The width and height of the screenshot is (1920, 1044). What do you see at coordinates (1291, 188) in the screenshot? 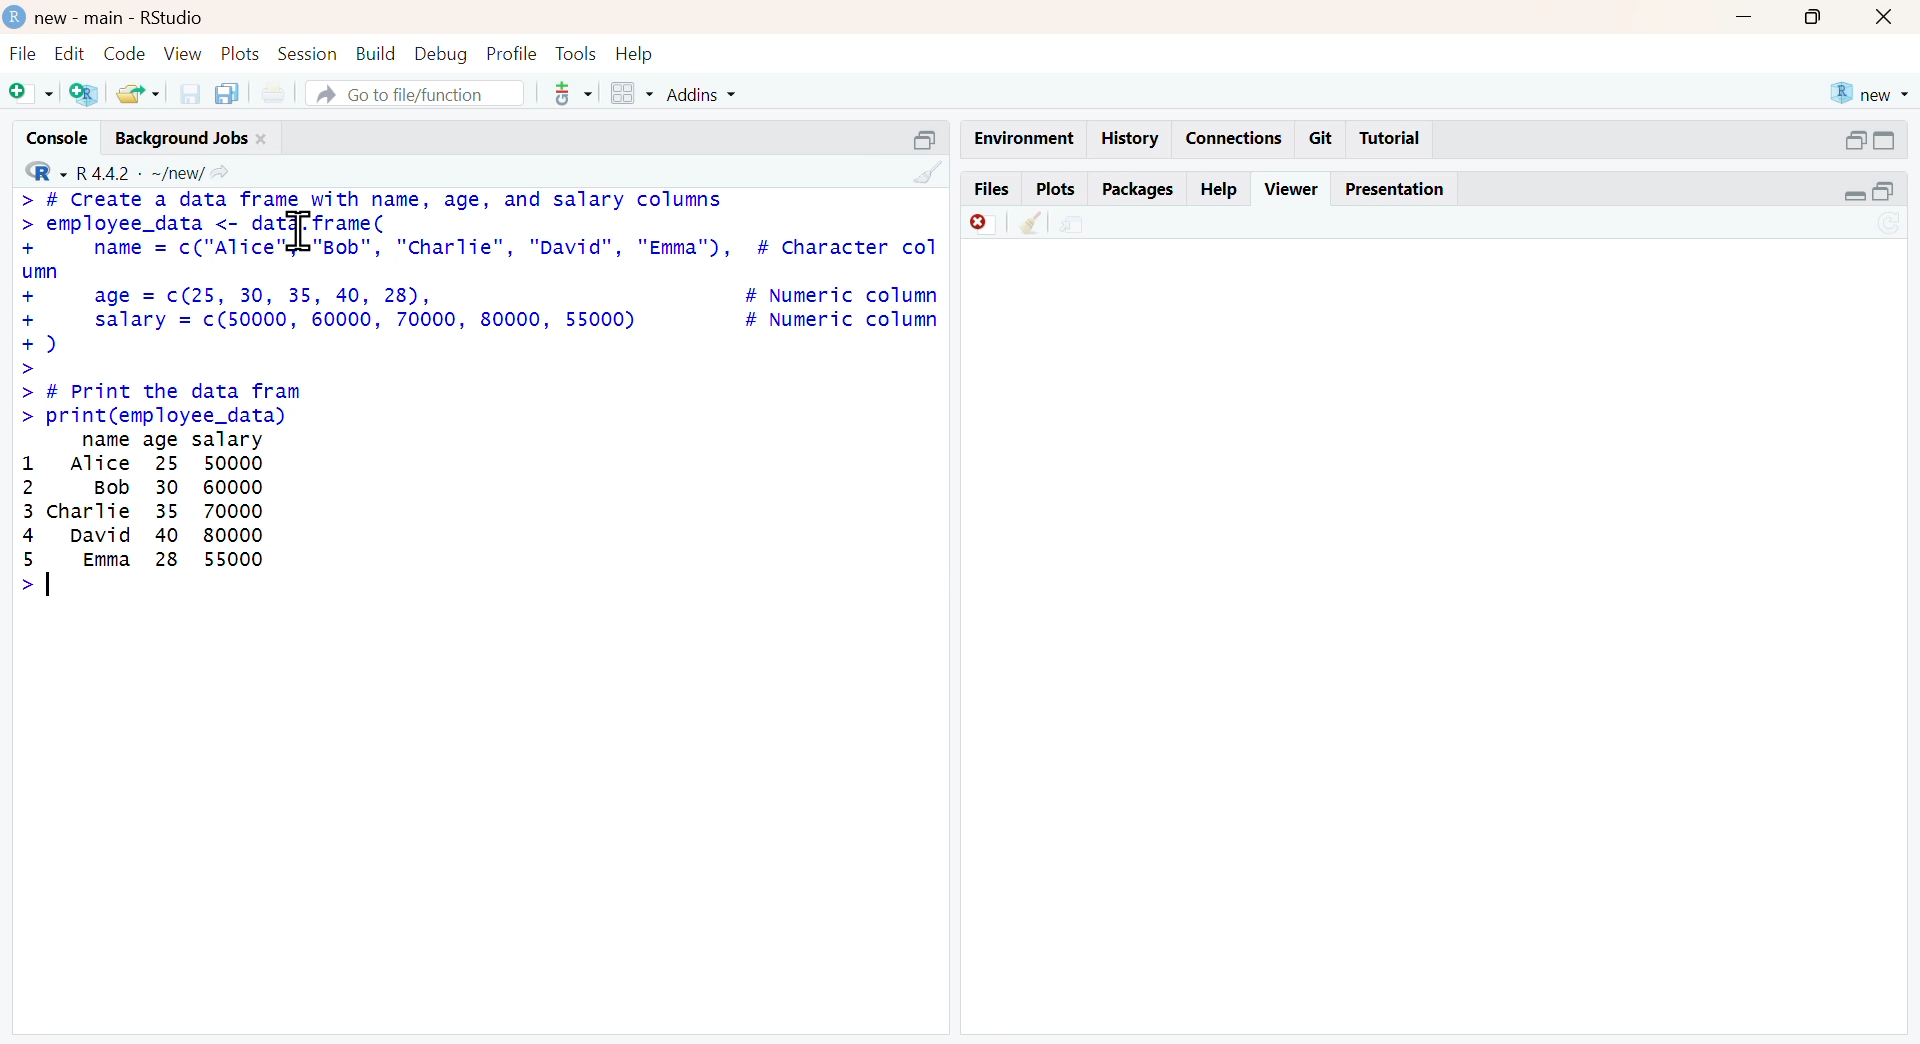
I see `Viewer` at bounding box center [1291, 188].